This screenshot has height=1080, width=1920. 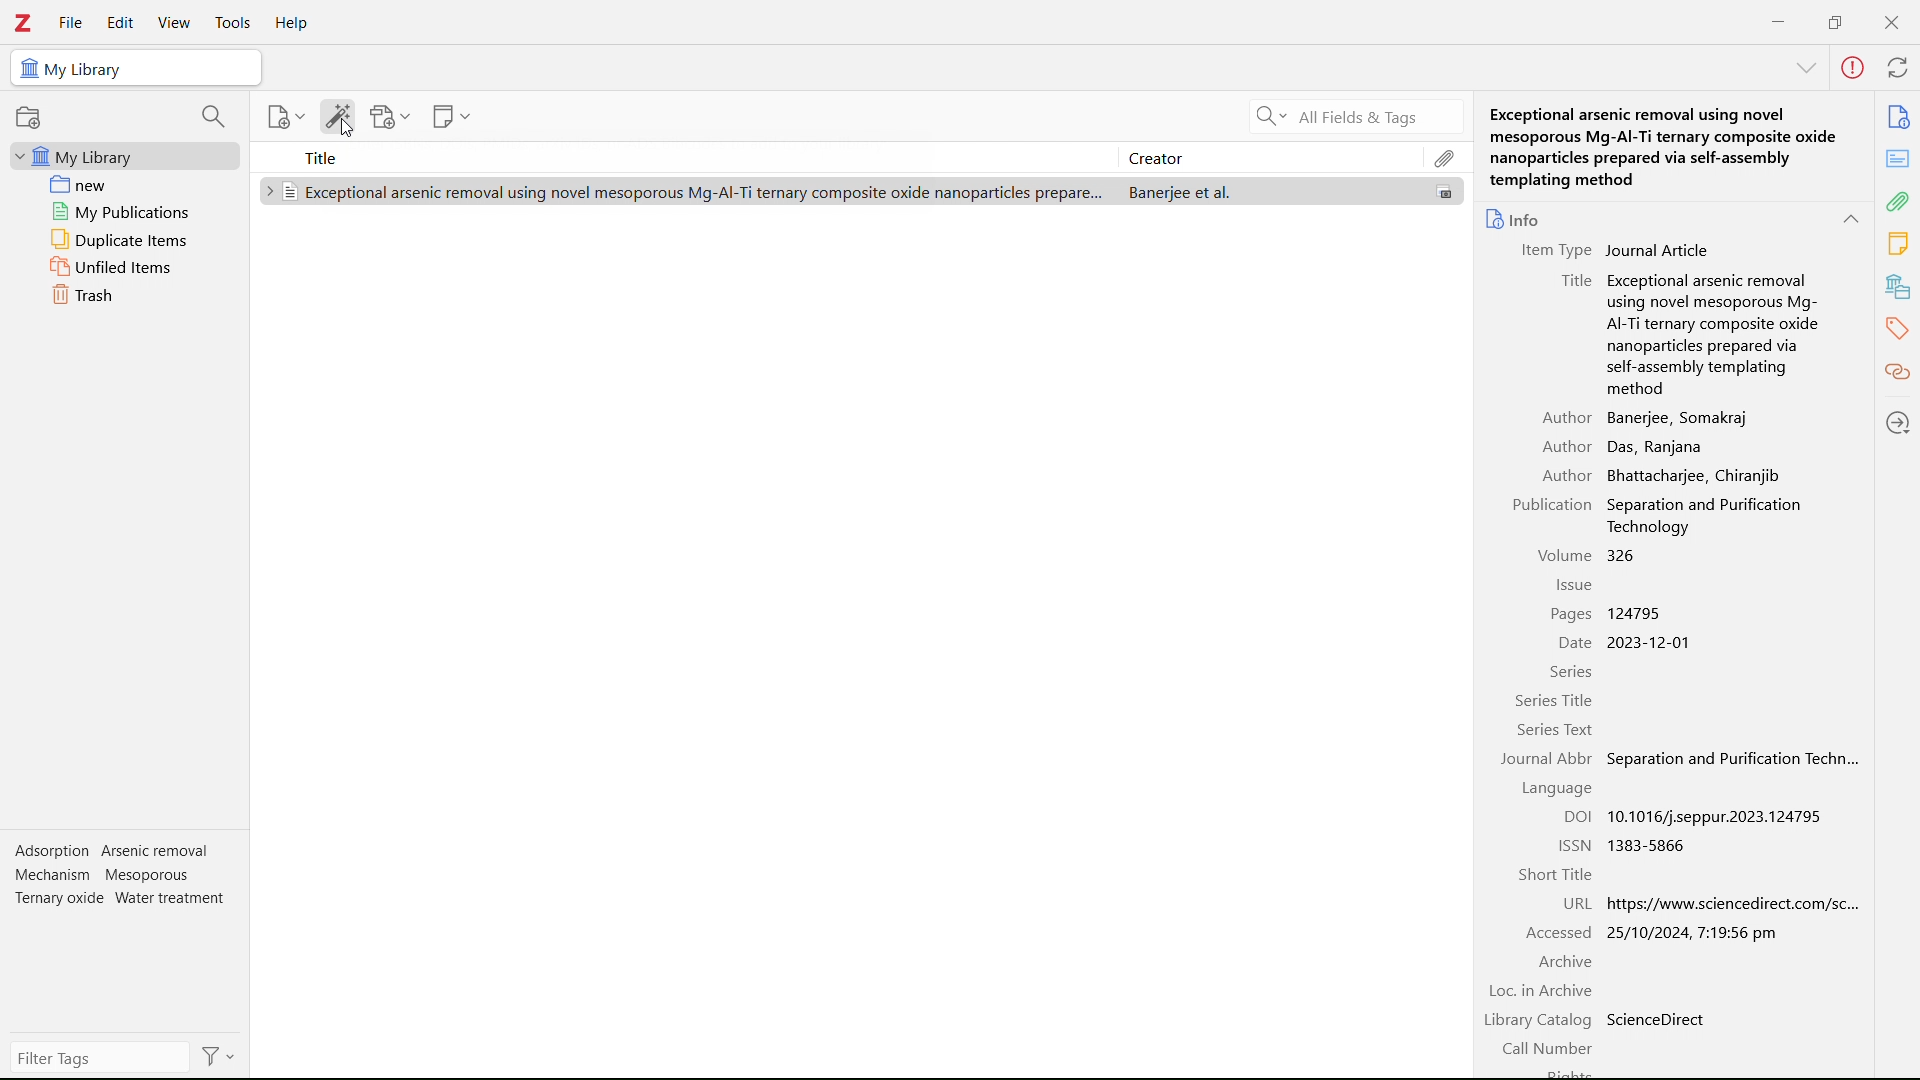 What do you see at coordinates (348, 128) in the screenshot?
I see `cursor` at bounding box center [348, 128].